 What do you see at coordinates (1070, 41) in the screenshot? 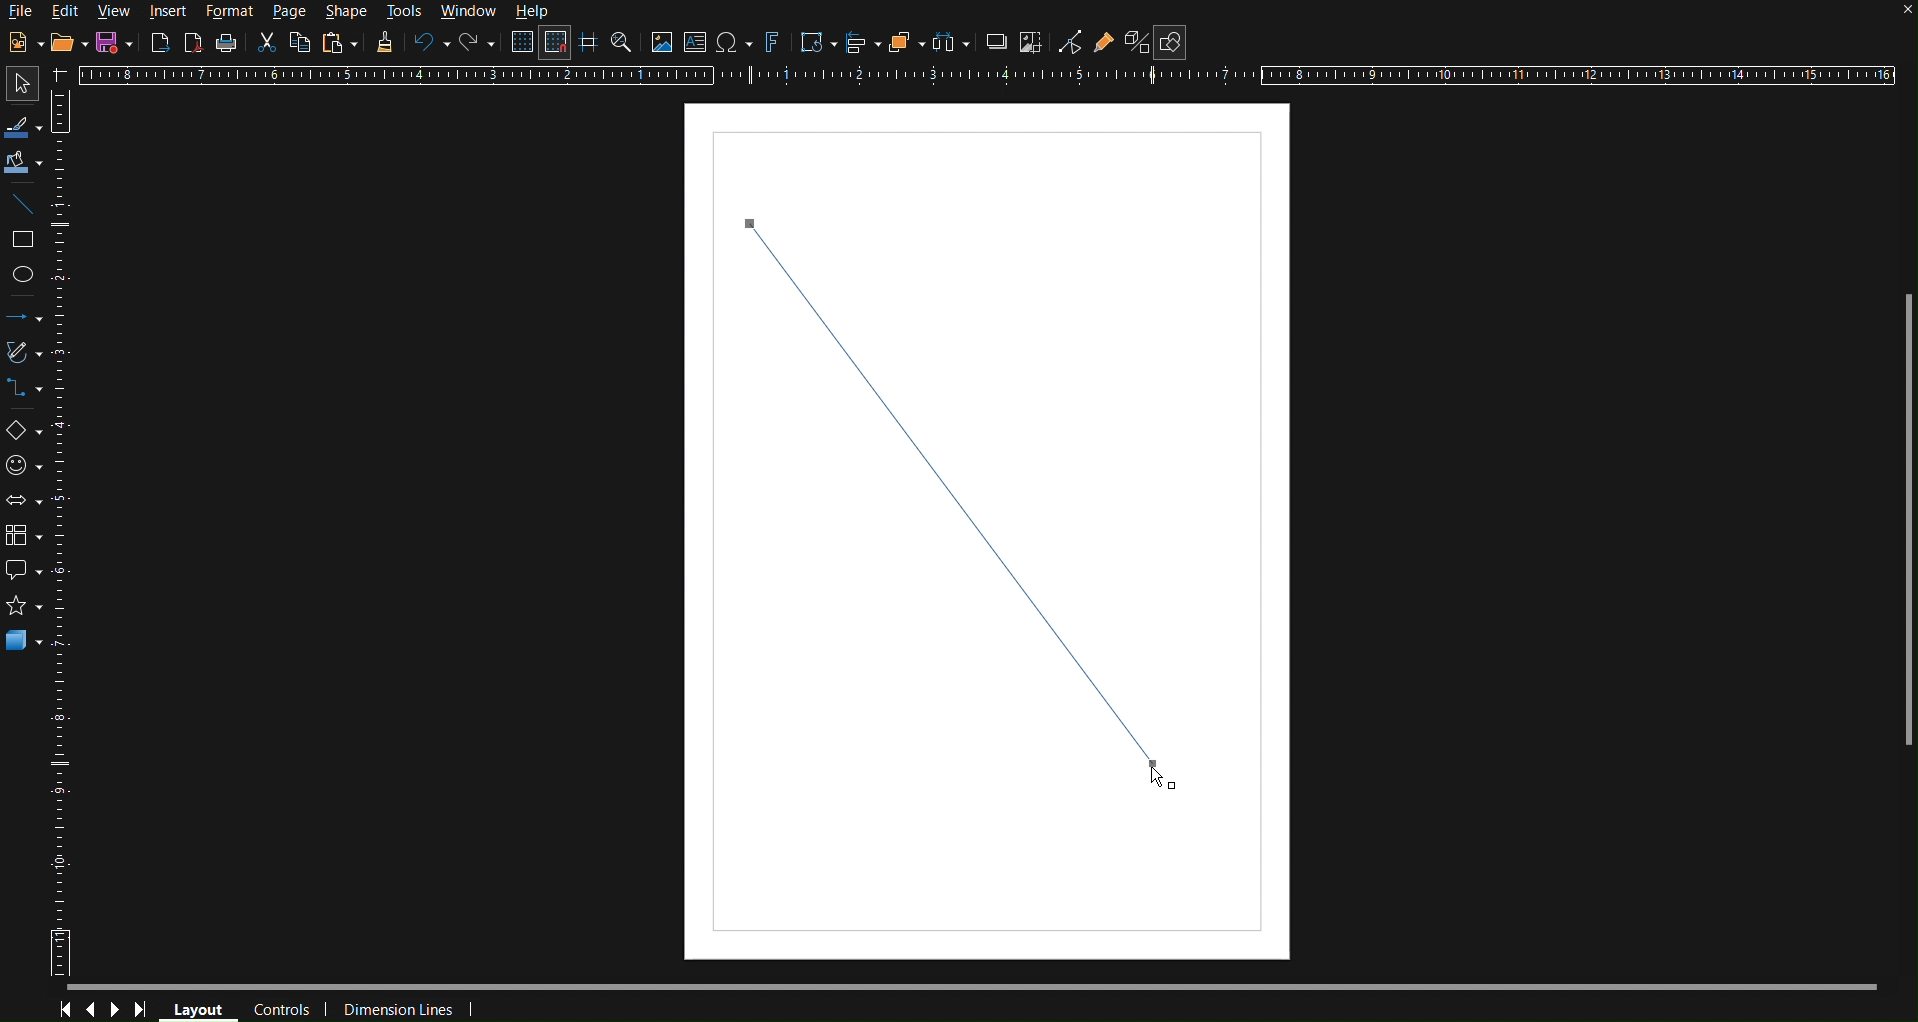
I see `Toggle Point Edit Mode` at bounding box center [1070, 41].